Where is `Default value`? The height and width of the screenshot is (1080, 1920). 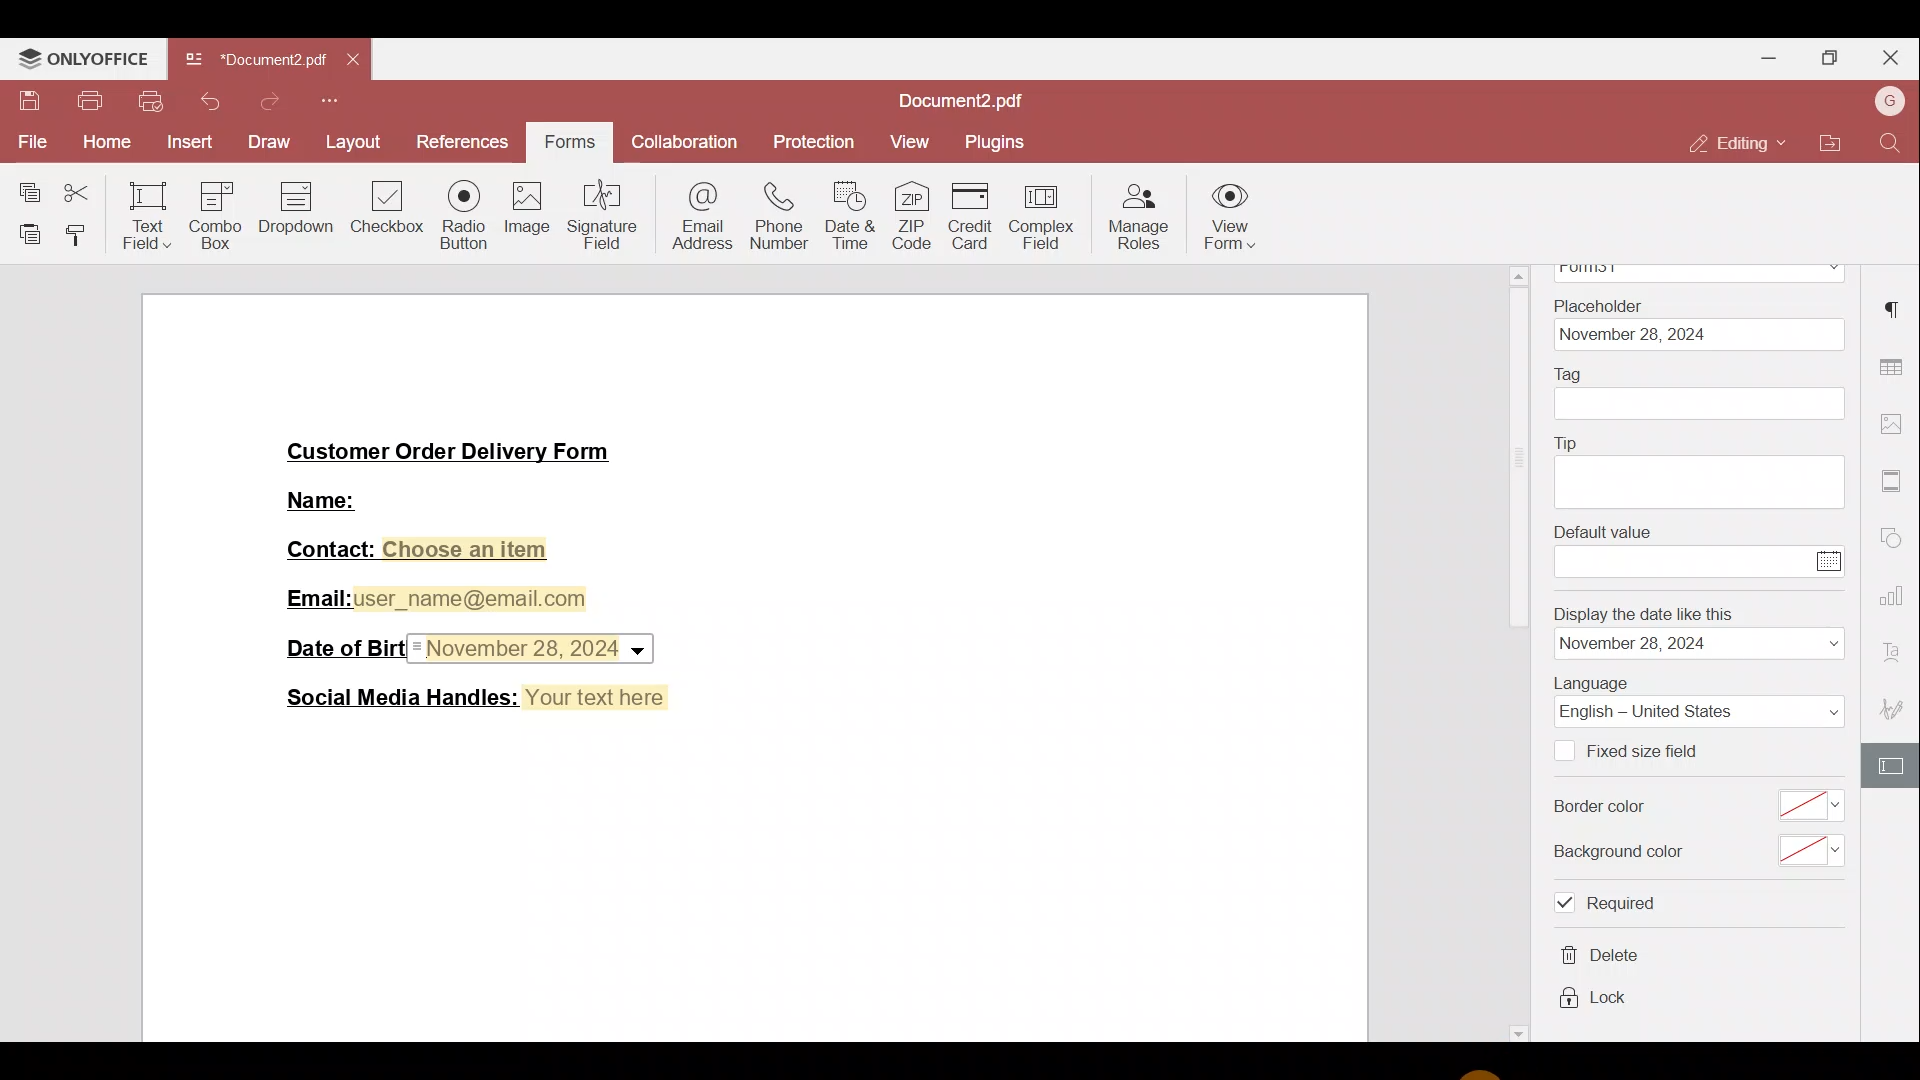
Default value is located at coordinates (1605, 531).